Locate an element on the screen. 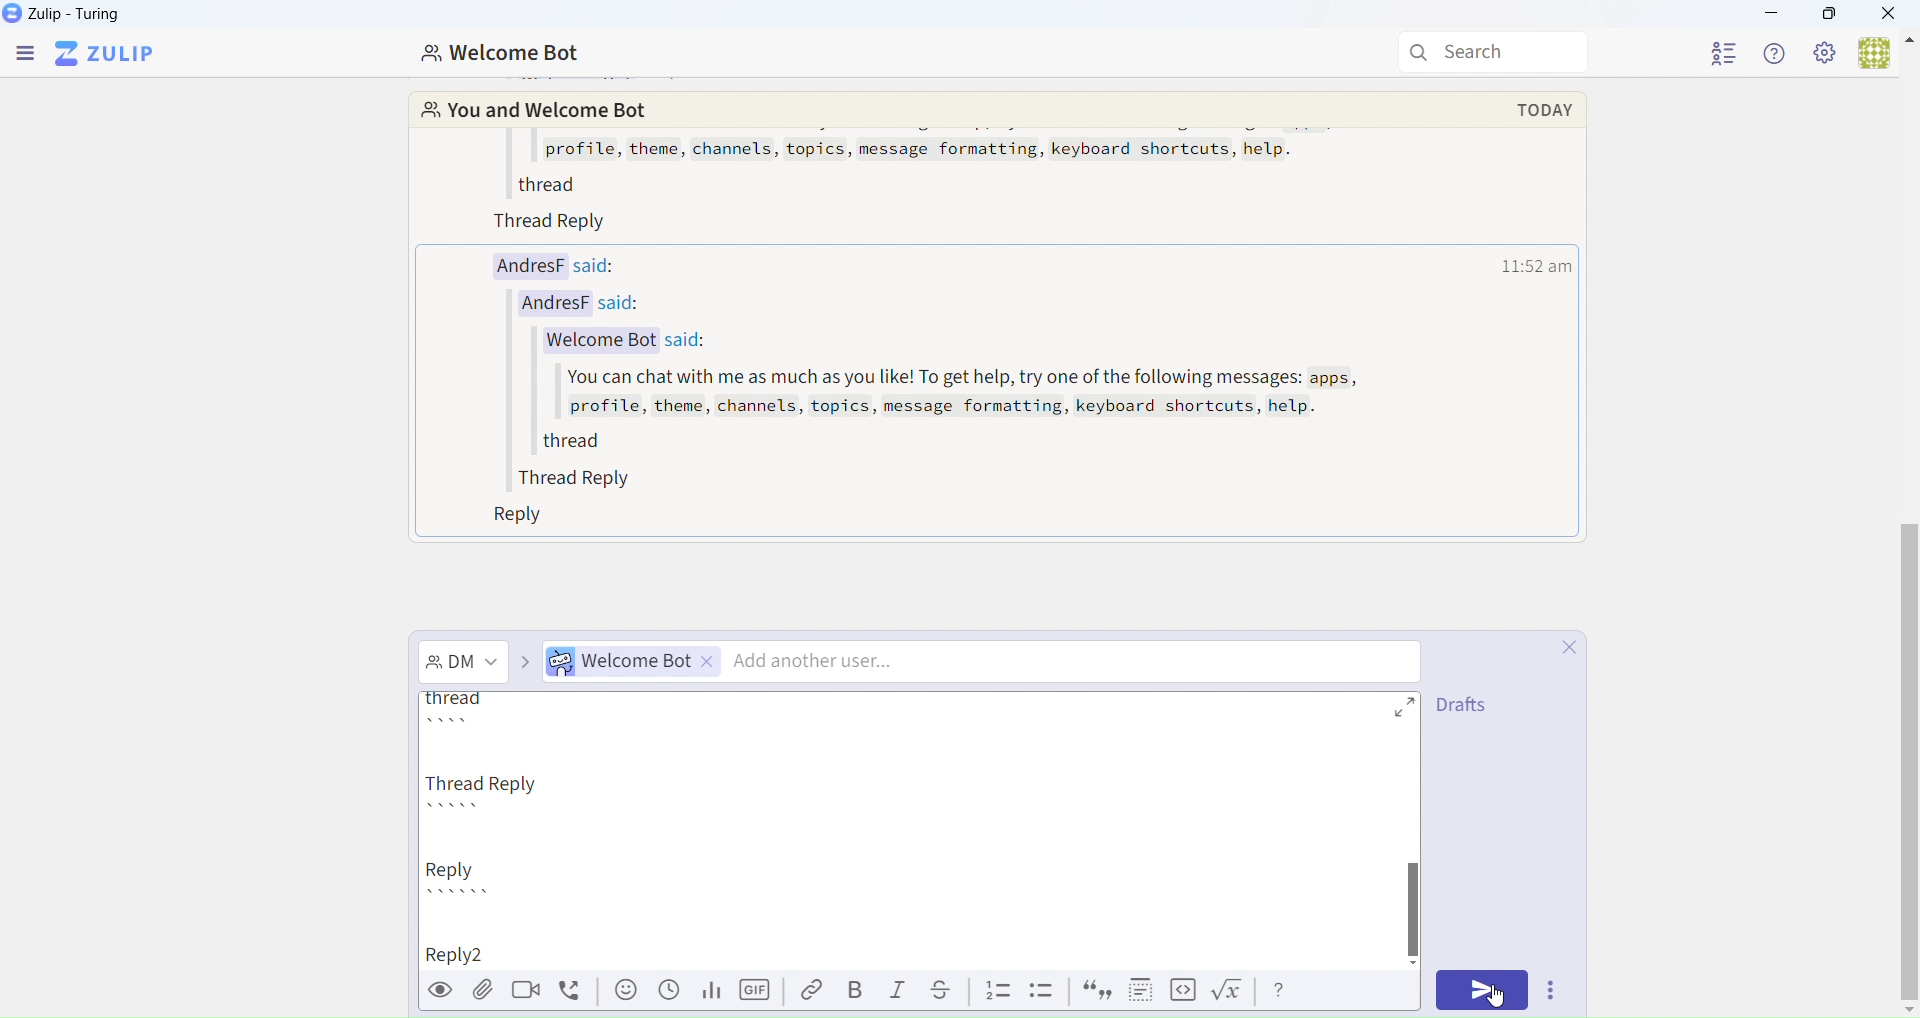   is located at coordinates (1415, 907).